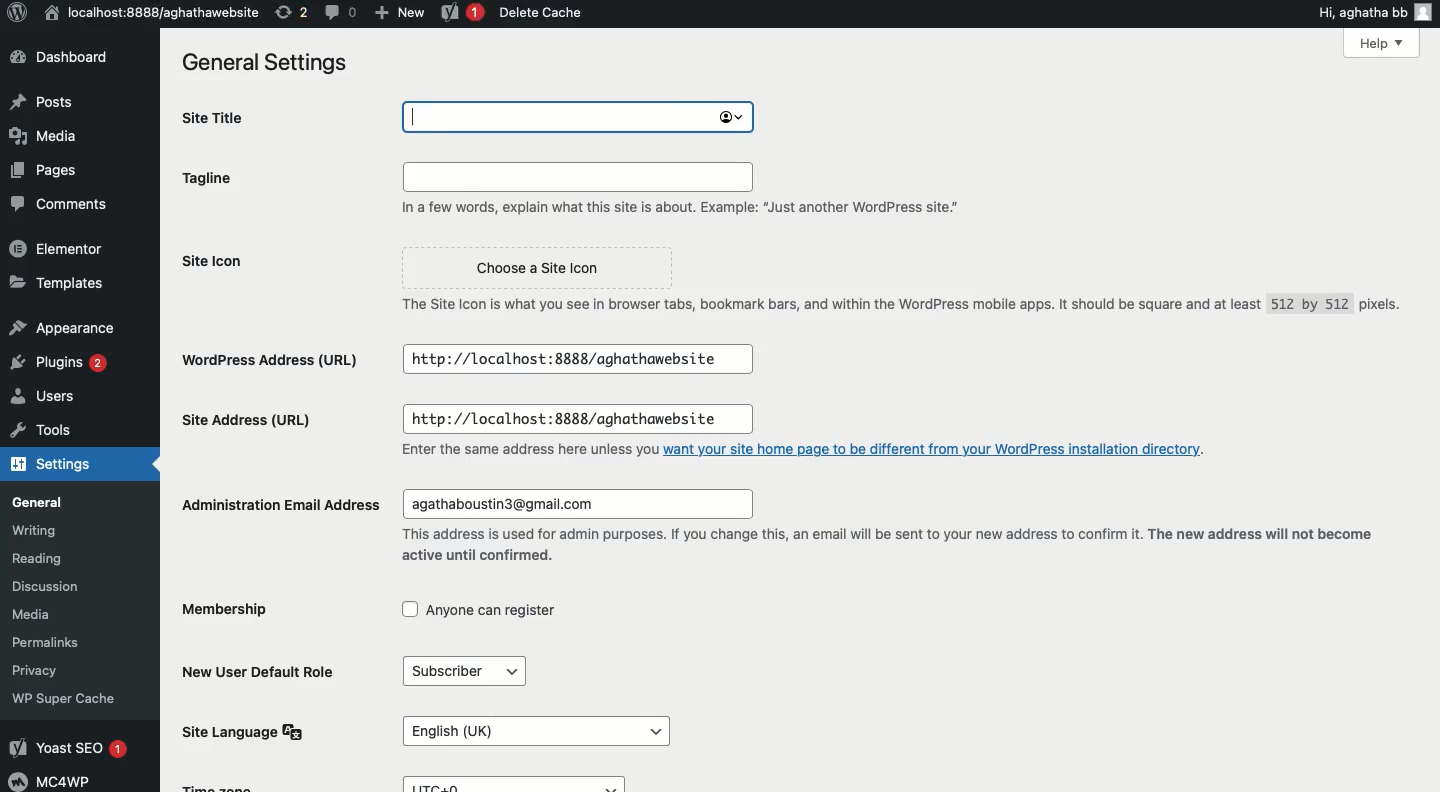 The image size is (1440, 792). Describe the element at coordinates (38, 669) in the screenshot. I see `Privacy` at that location.